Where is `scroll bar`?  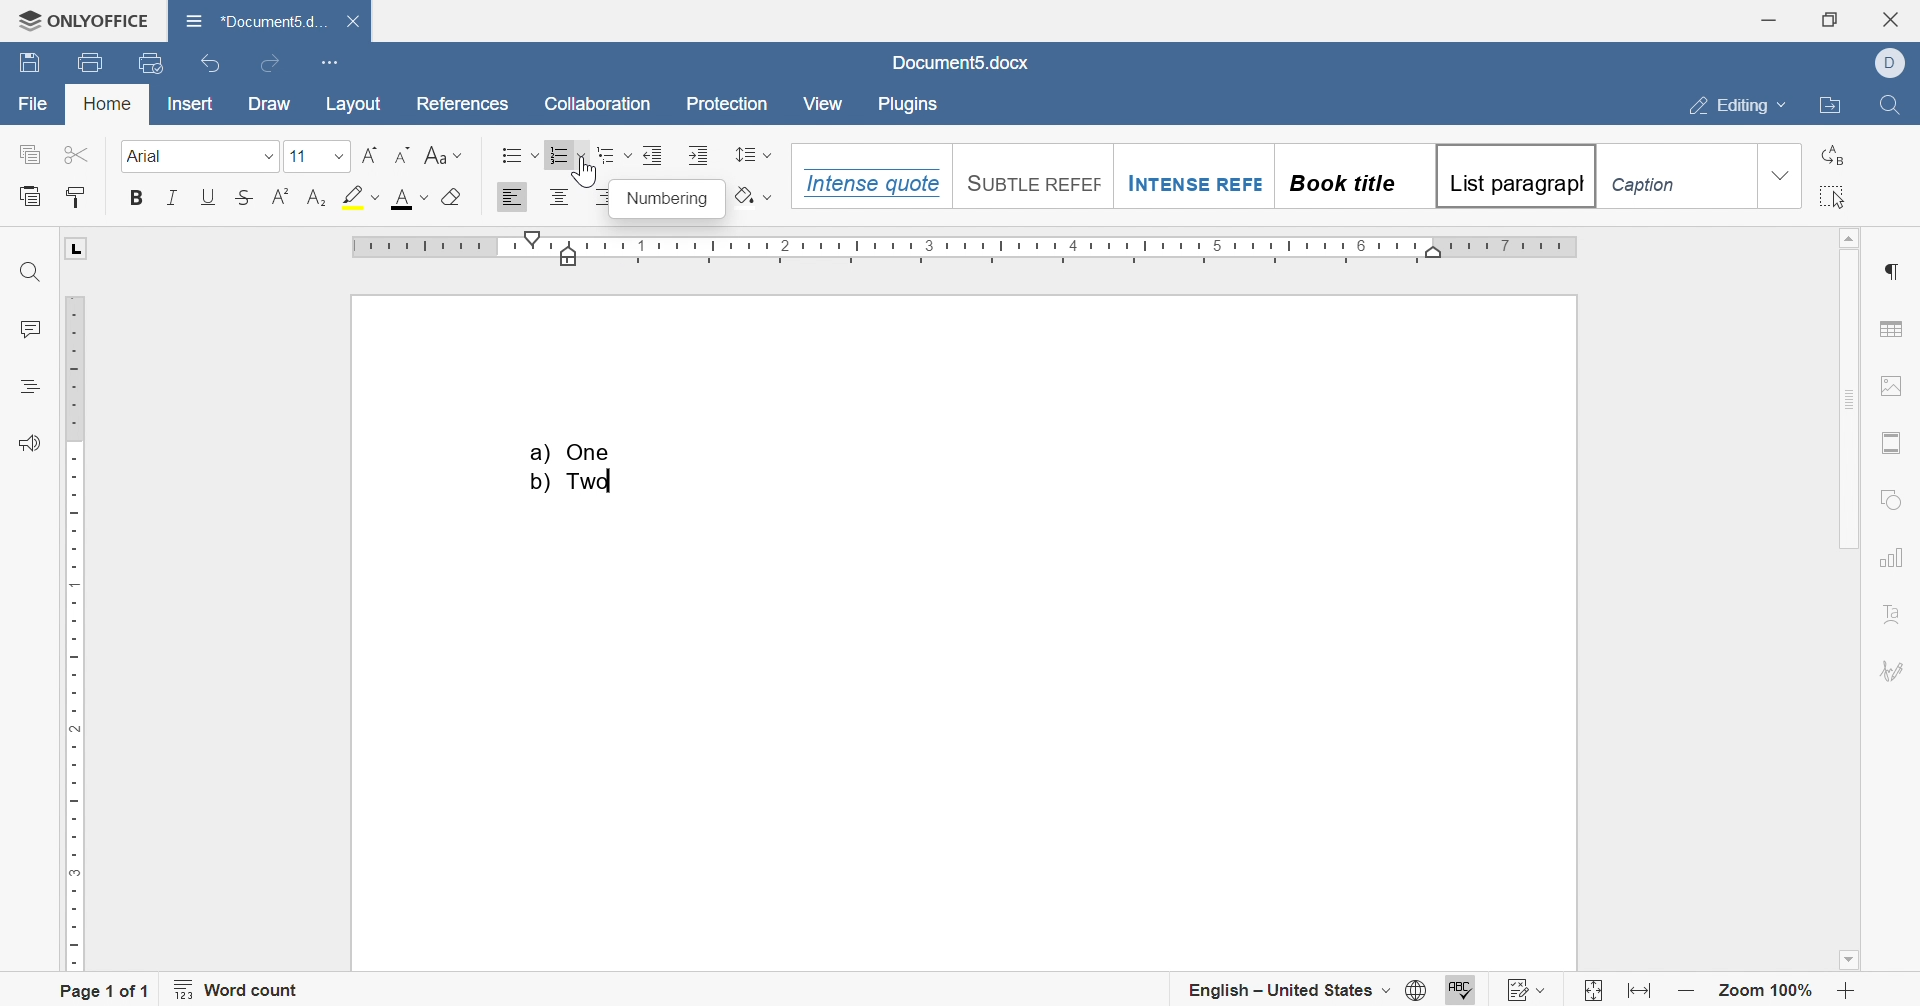
scroll bar is located at coordinates (1845, 388).